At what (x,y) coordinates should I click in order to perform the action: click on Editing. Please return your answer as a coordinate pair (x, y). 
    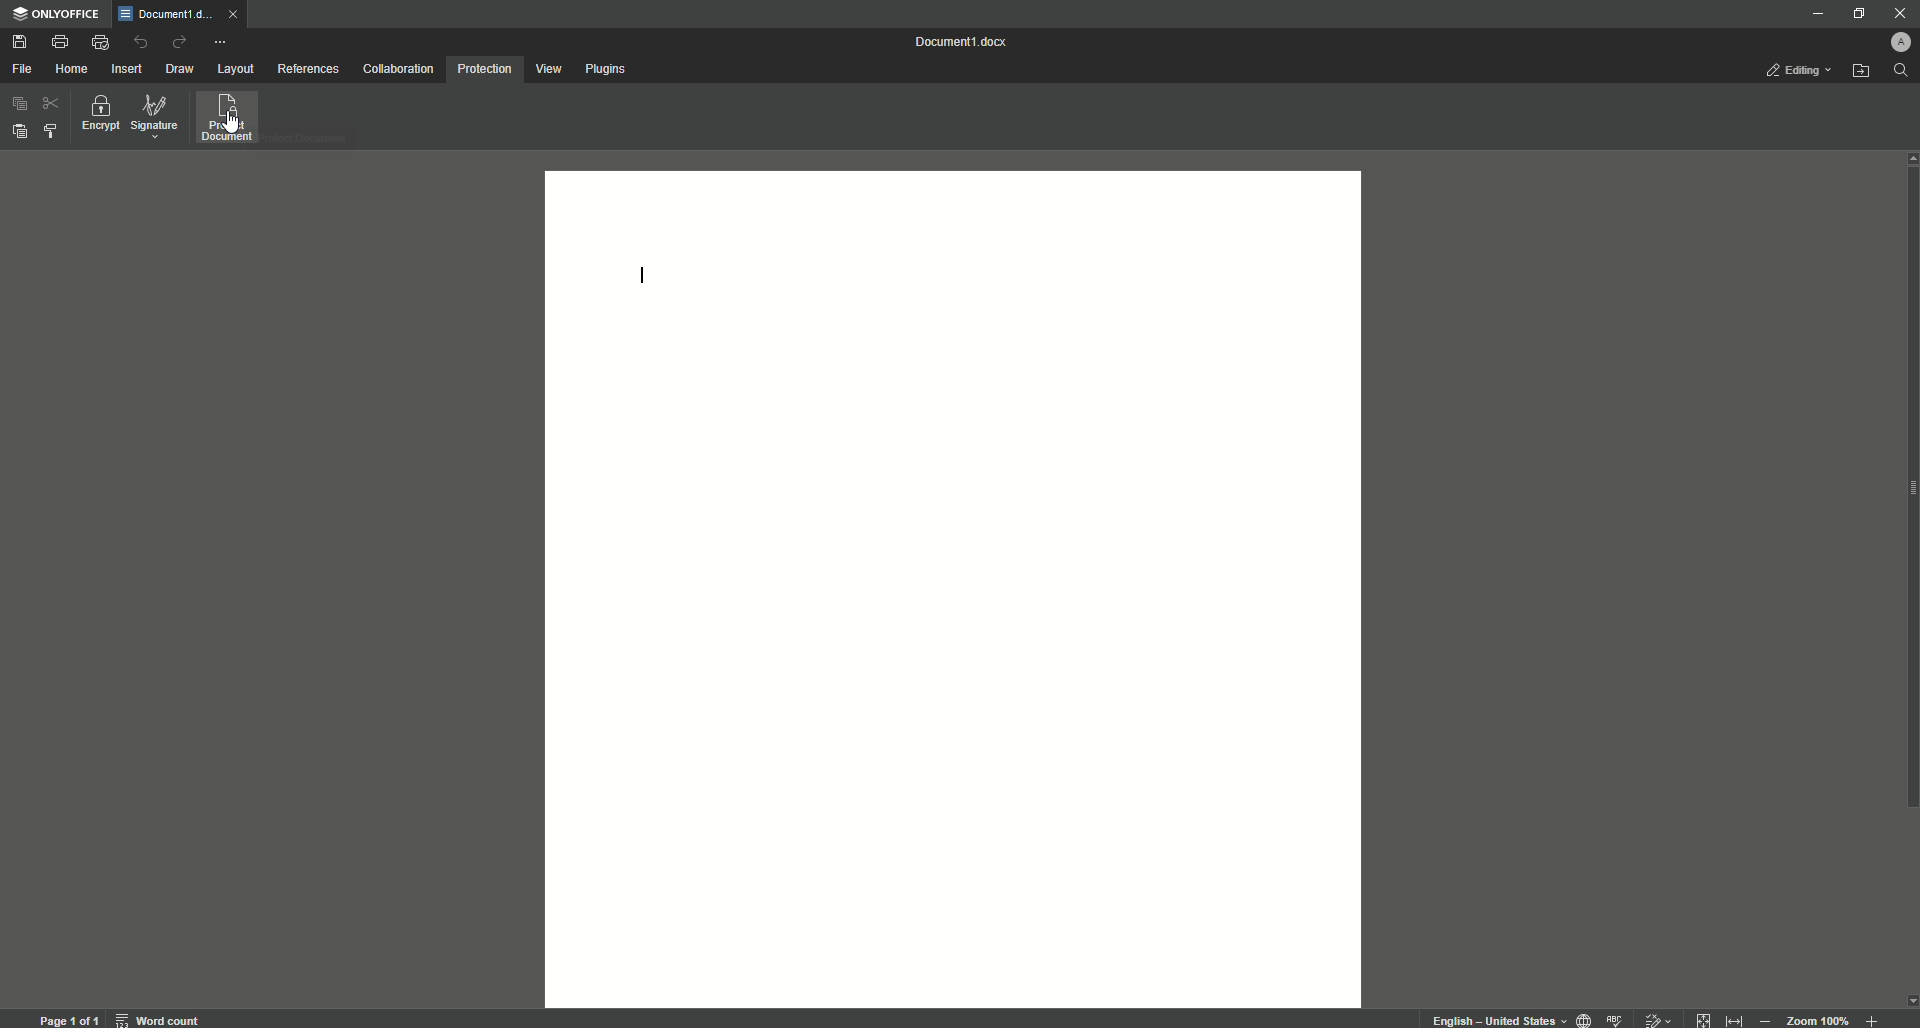
    Looking at the image, I should click on (1797, 72).